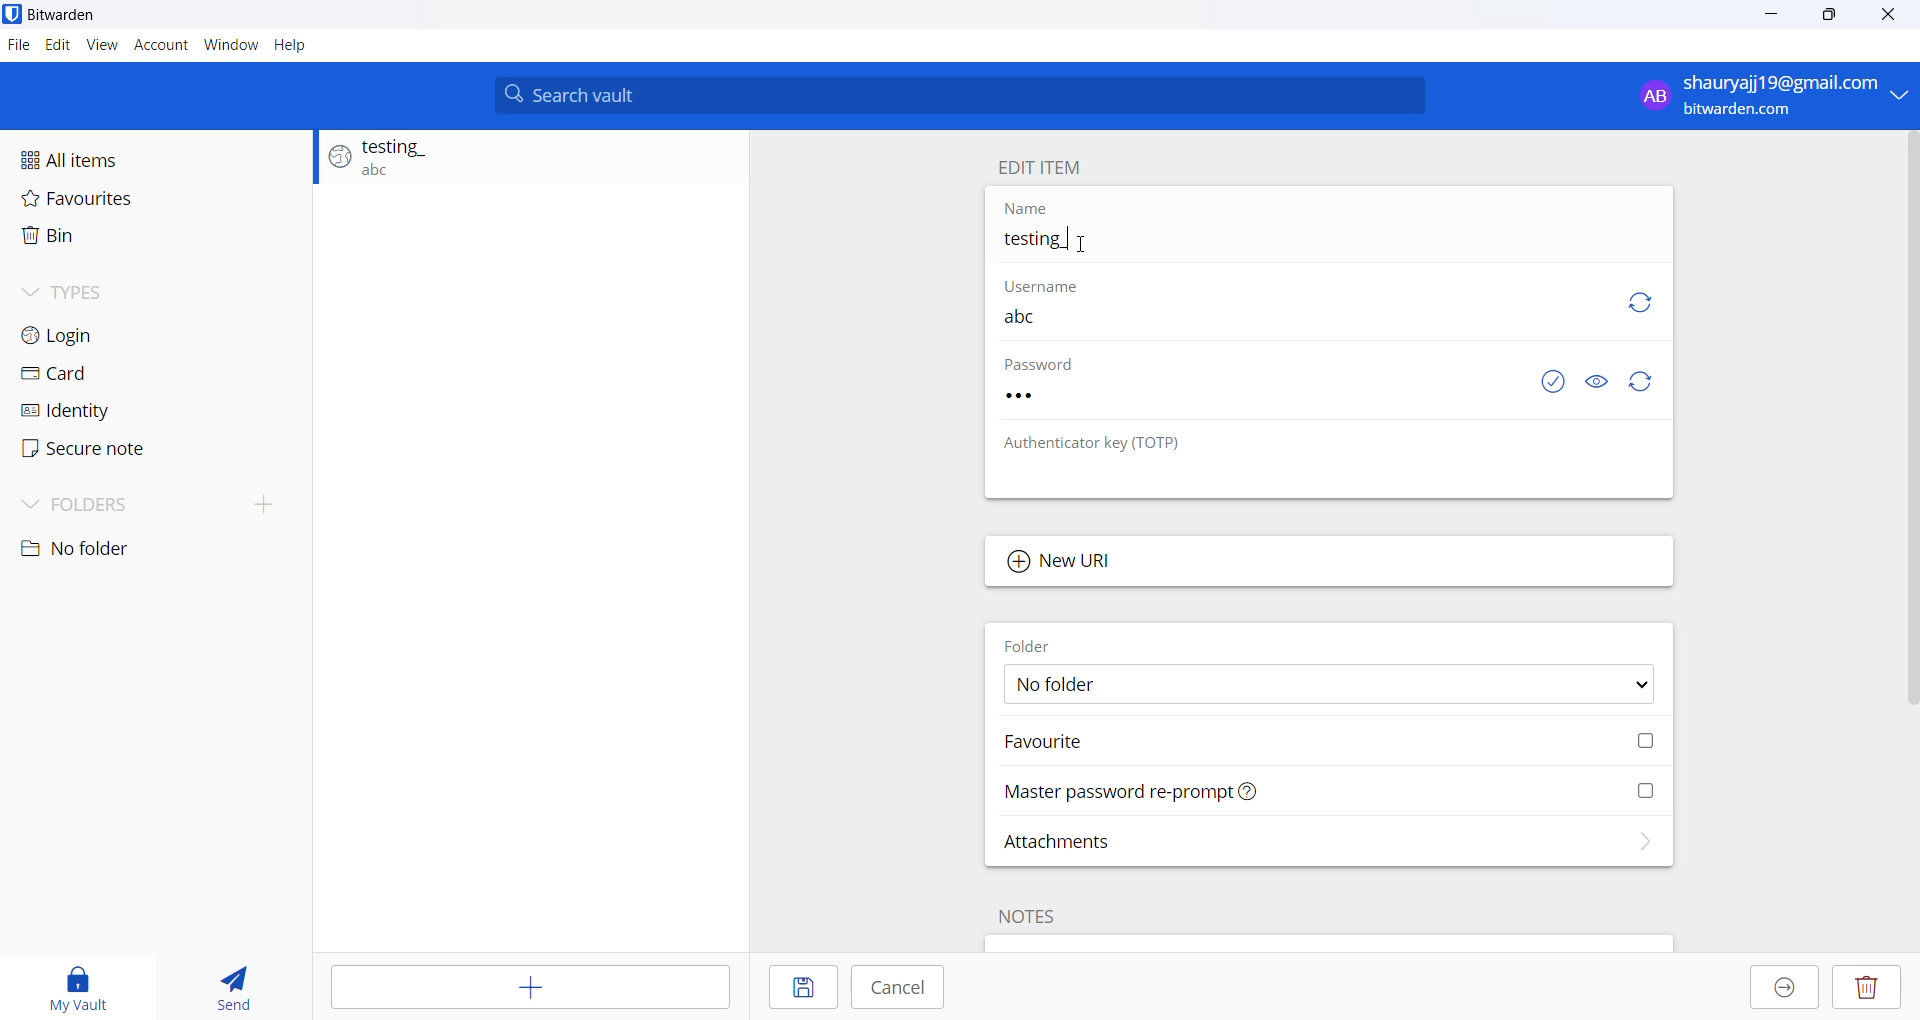  Describe the element at coordinates (899, 989) in the screenshot. I see `Cancel` at that location.